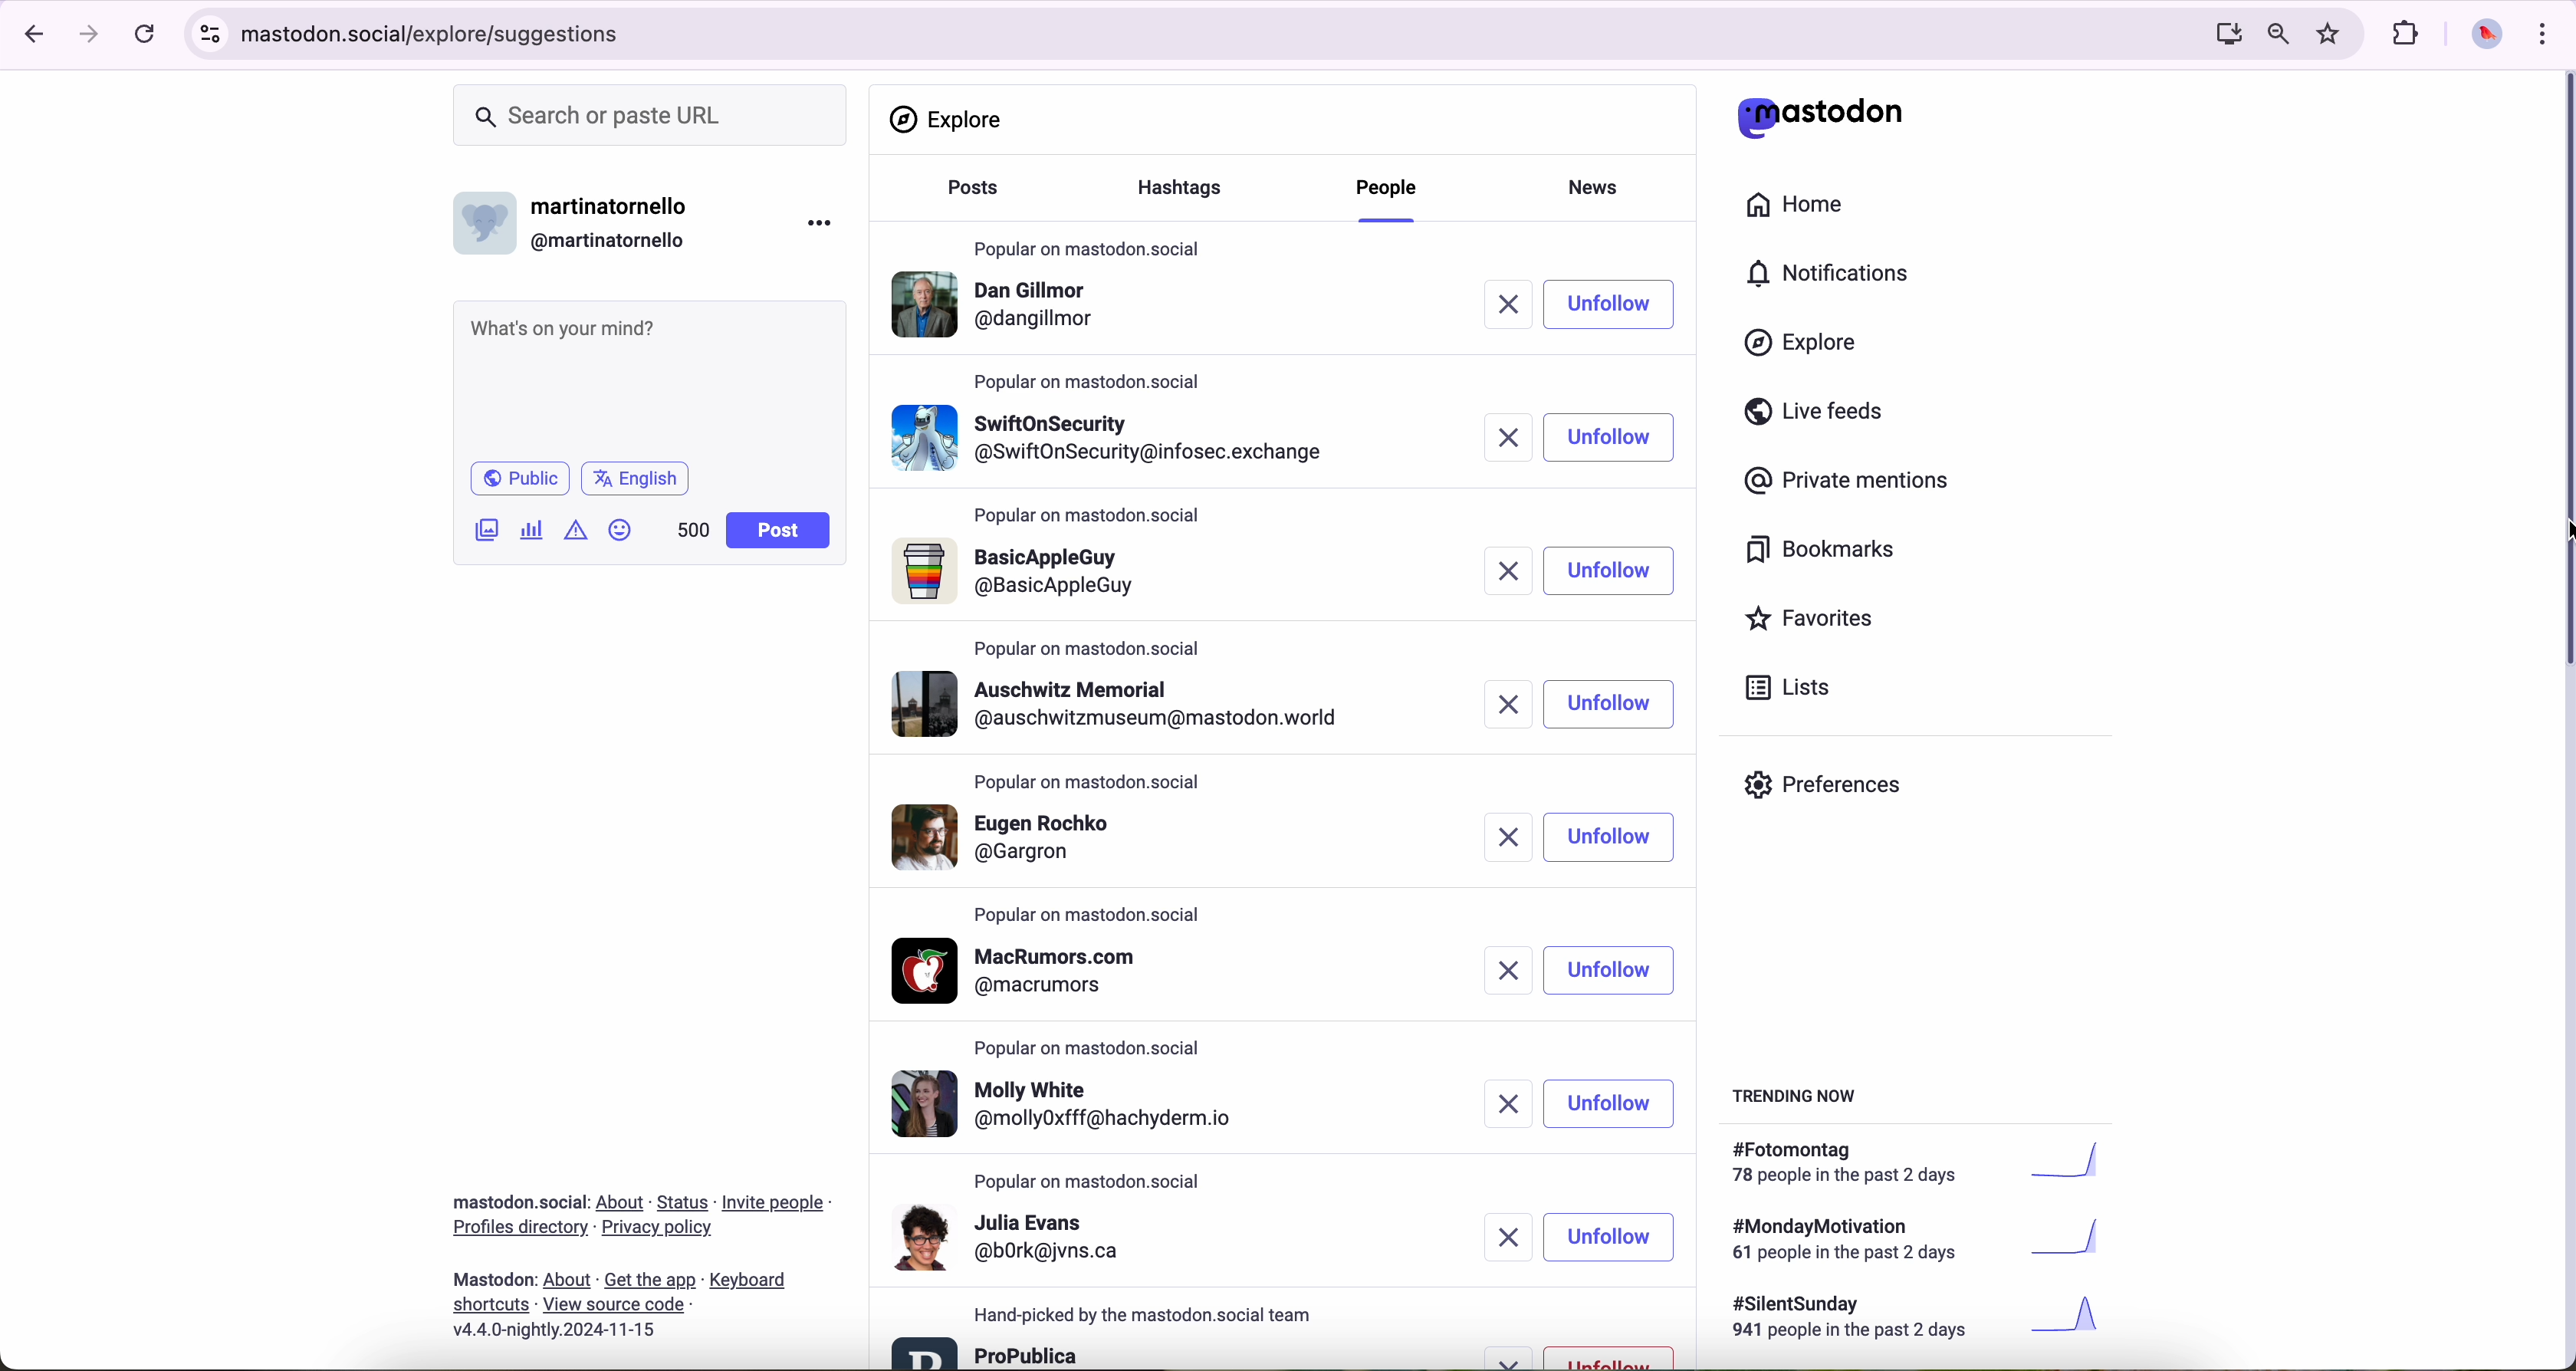  I want to click on hand-picked by the mastodon.social, so click(1156, 1315).